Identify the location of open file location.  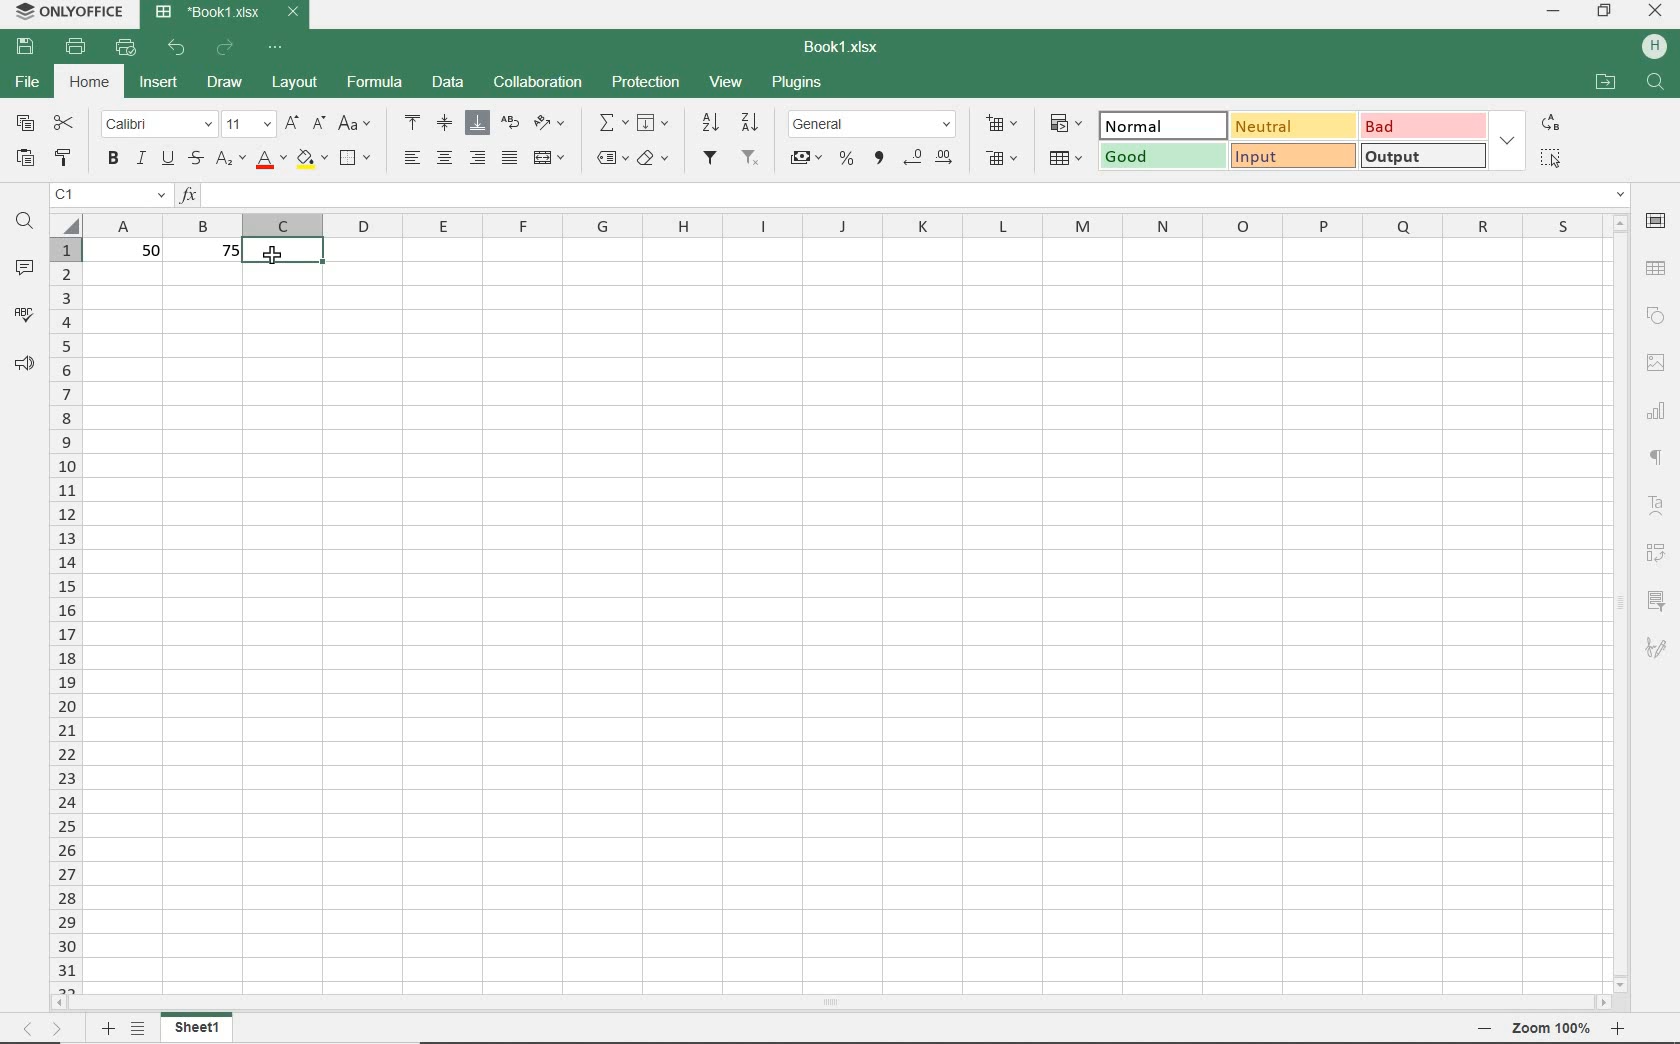
(1606, 82).